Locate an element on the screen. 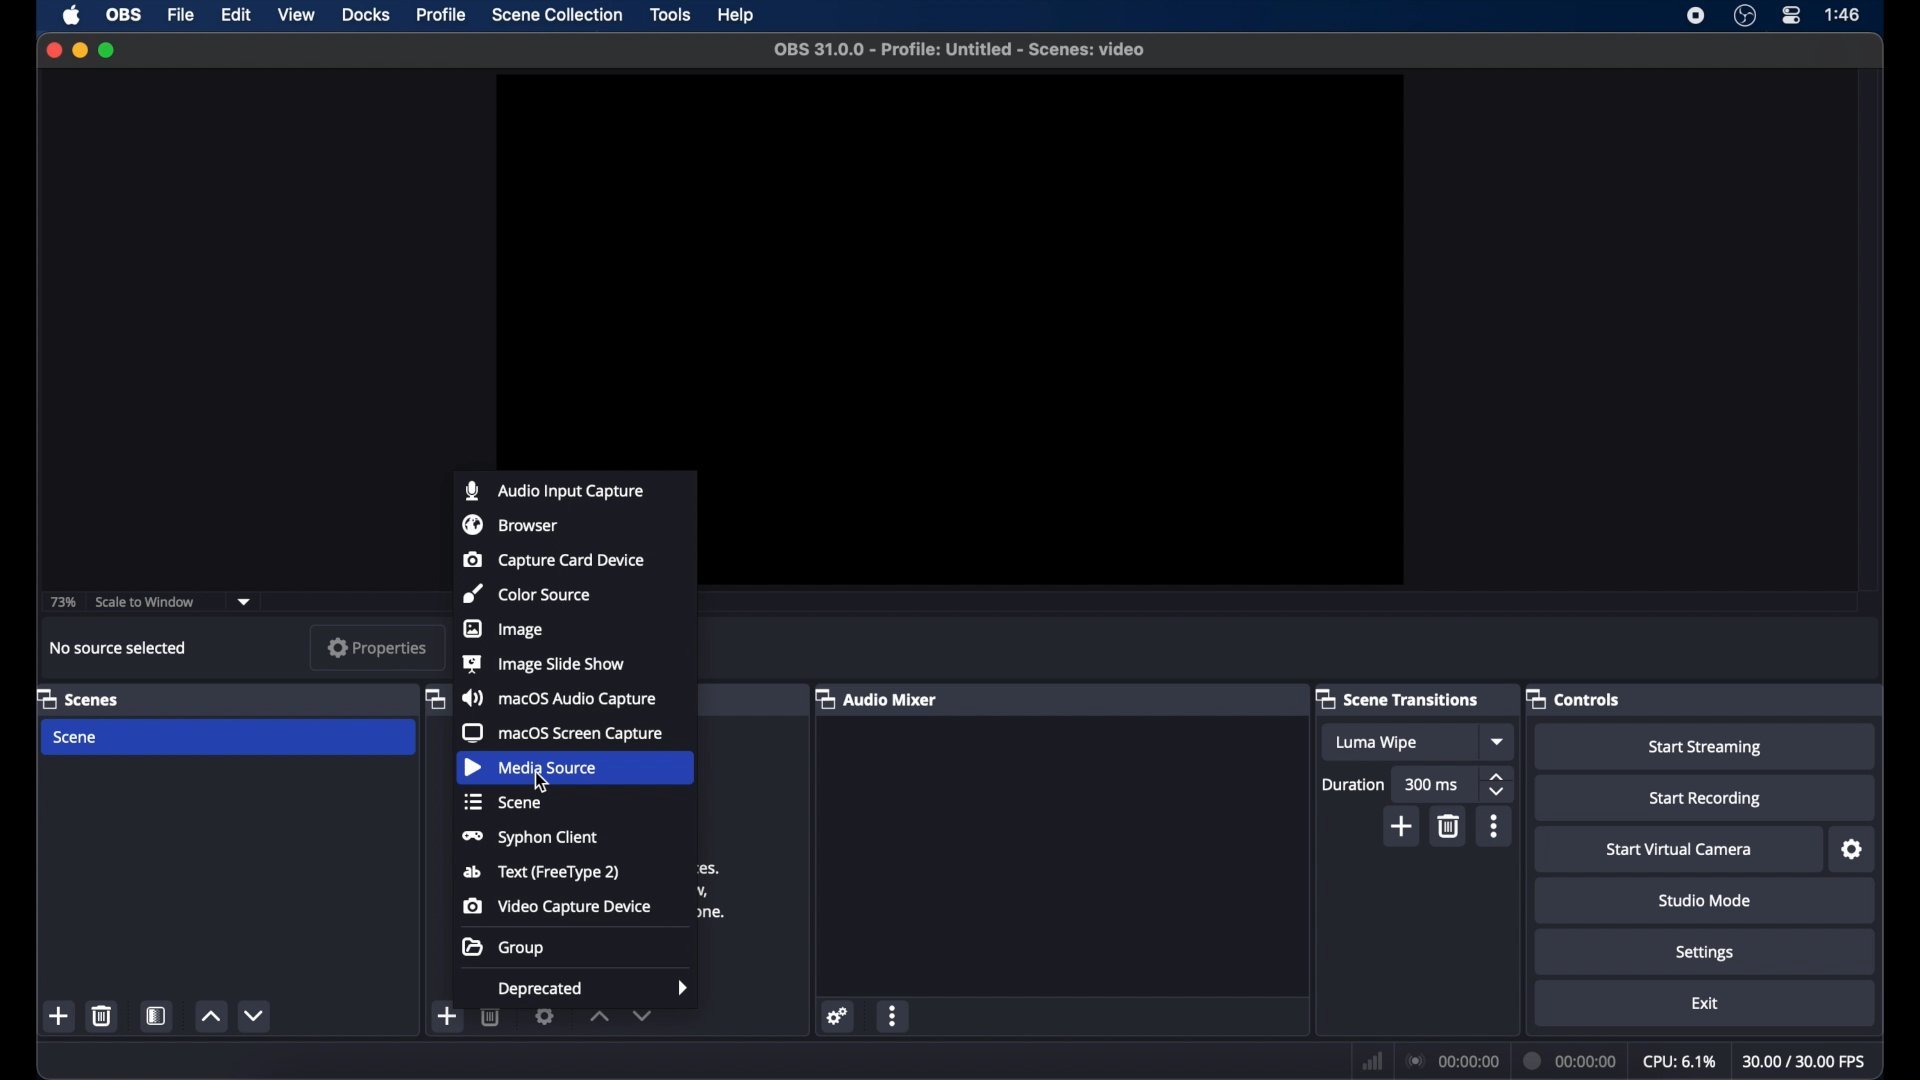 This screenshot has height=1080, width=1920. add is located at coordinates (446, 1015).